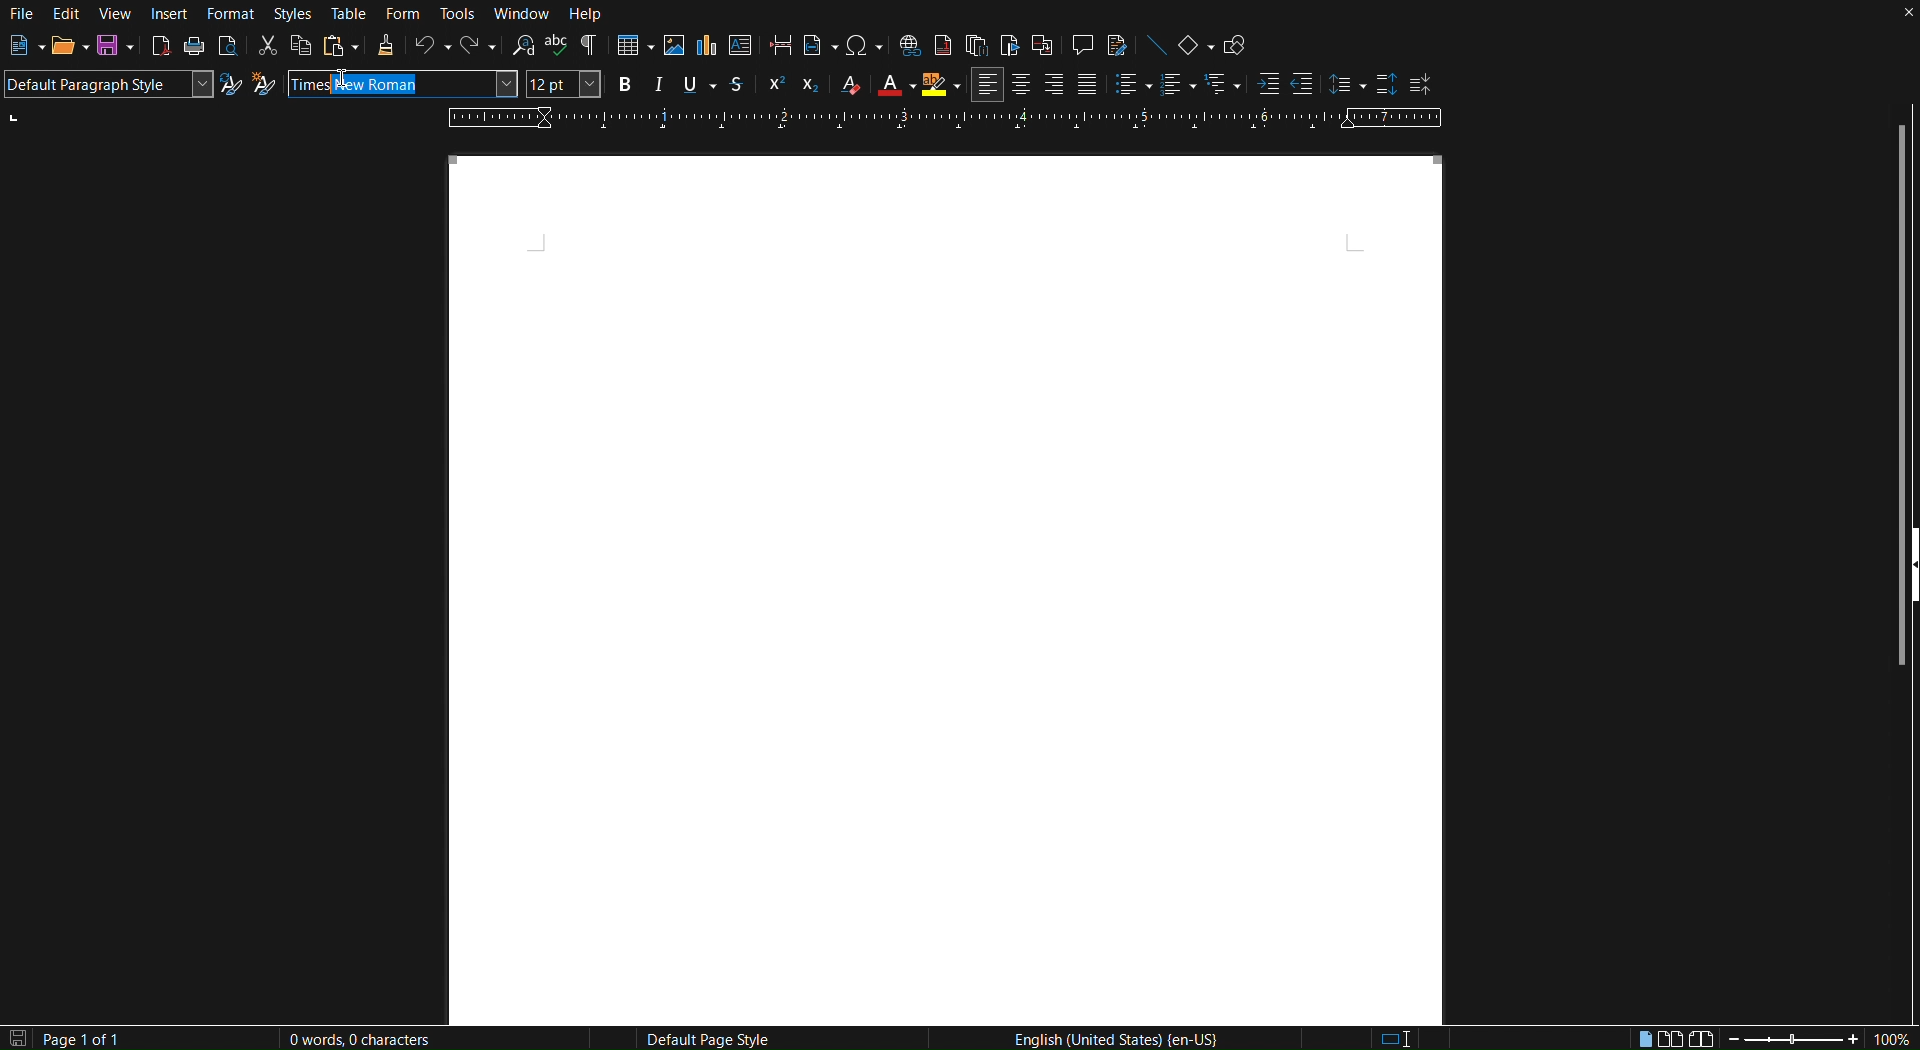  I want to click on Toggle ordered list, so click(1177, 87).